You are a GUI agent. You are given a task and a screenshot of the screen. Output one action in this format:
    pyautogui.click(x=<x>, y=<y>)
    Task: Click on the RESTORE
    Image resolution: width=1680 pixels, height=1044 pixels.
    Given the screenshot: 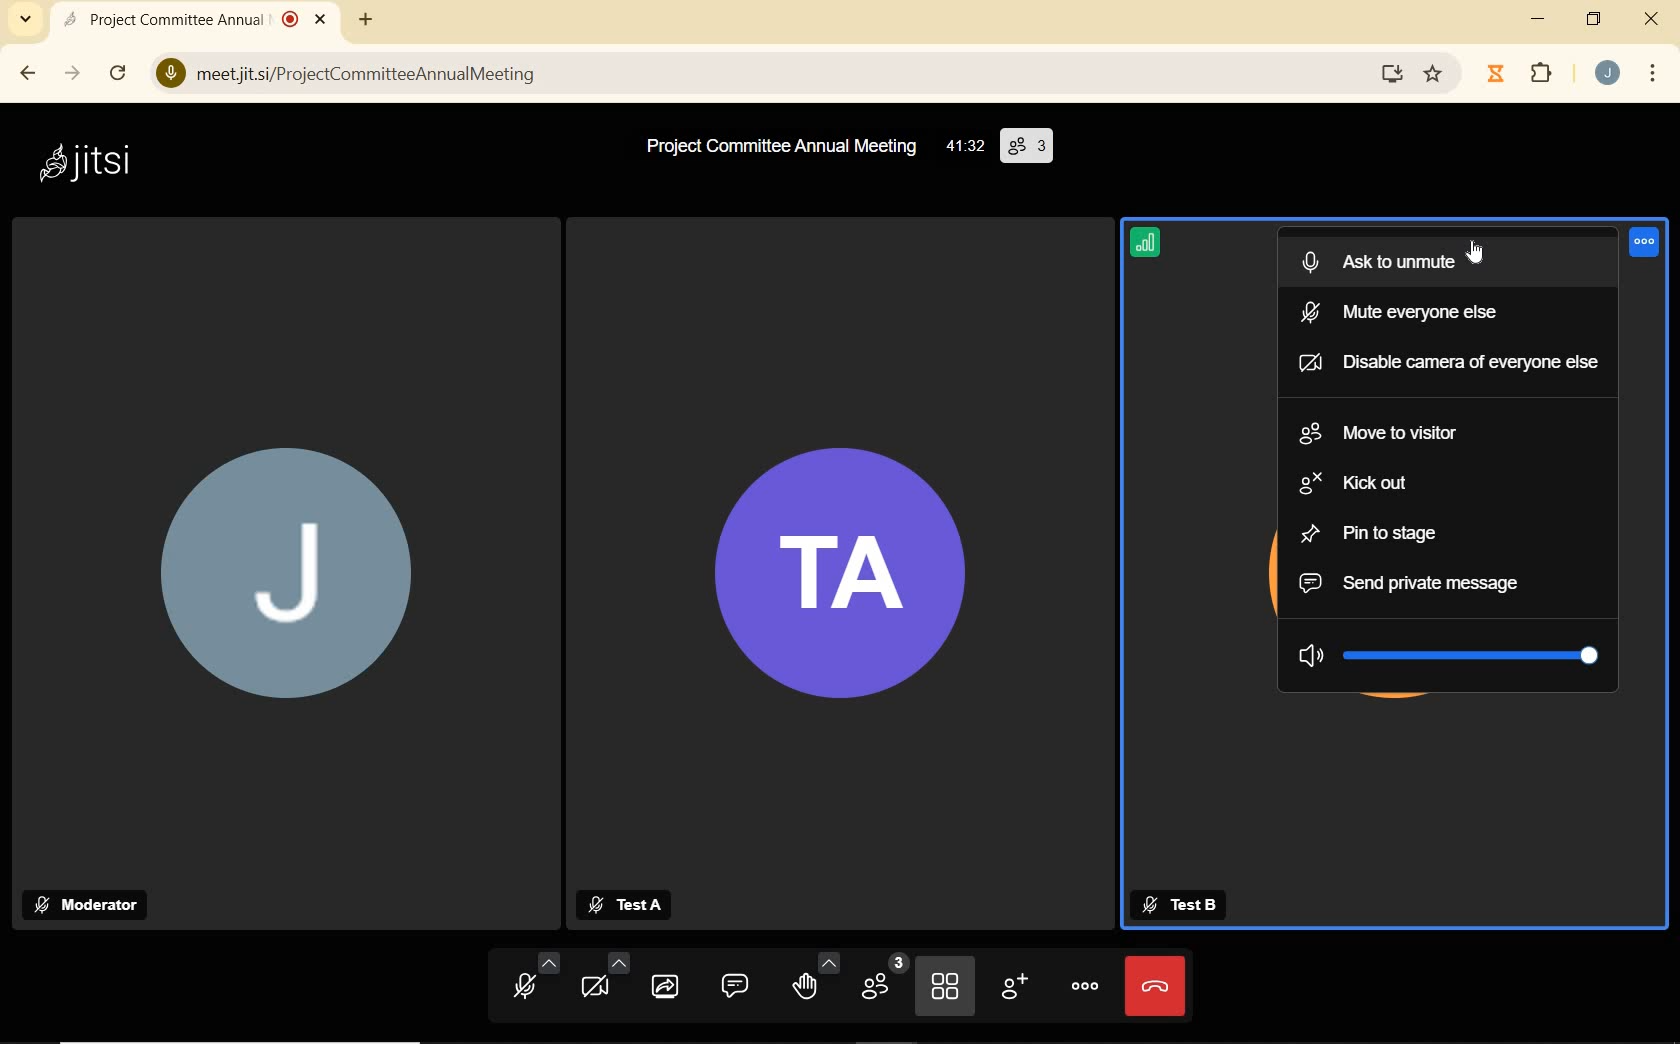 What is the action you would take?
    pyautogui.click(x=1592, y=21)
    